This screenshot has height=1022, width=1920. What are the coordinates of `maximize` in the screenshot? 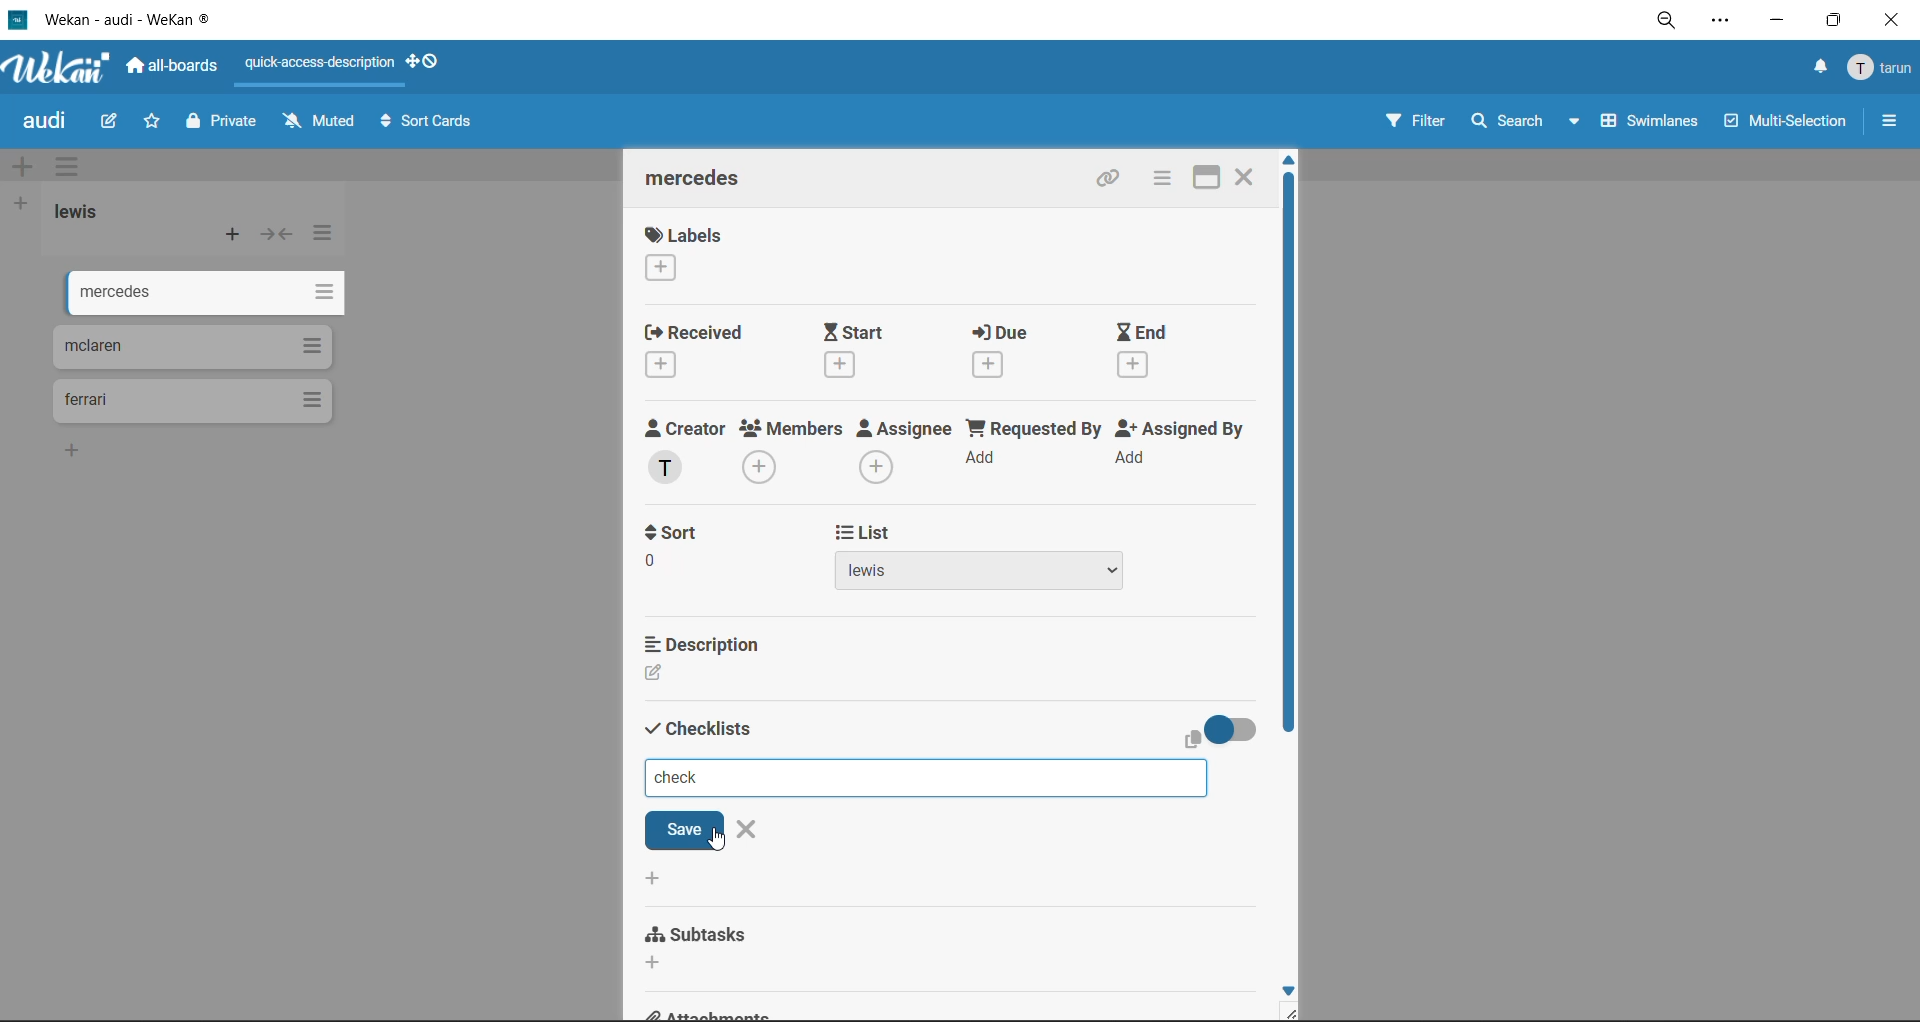 It's located at (1197, 177).